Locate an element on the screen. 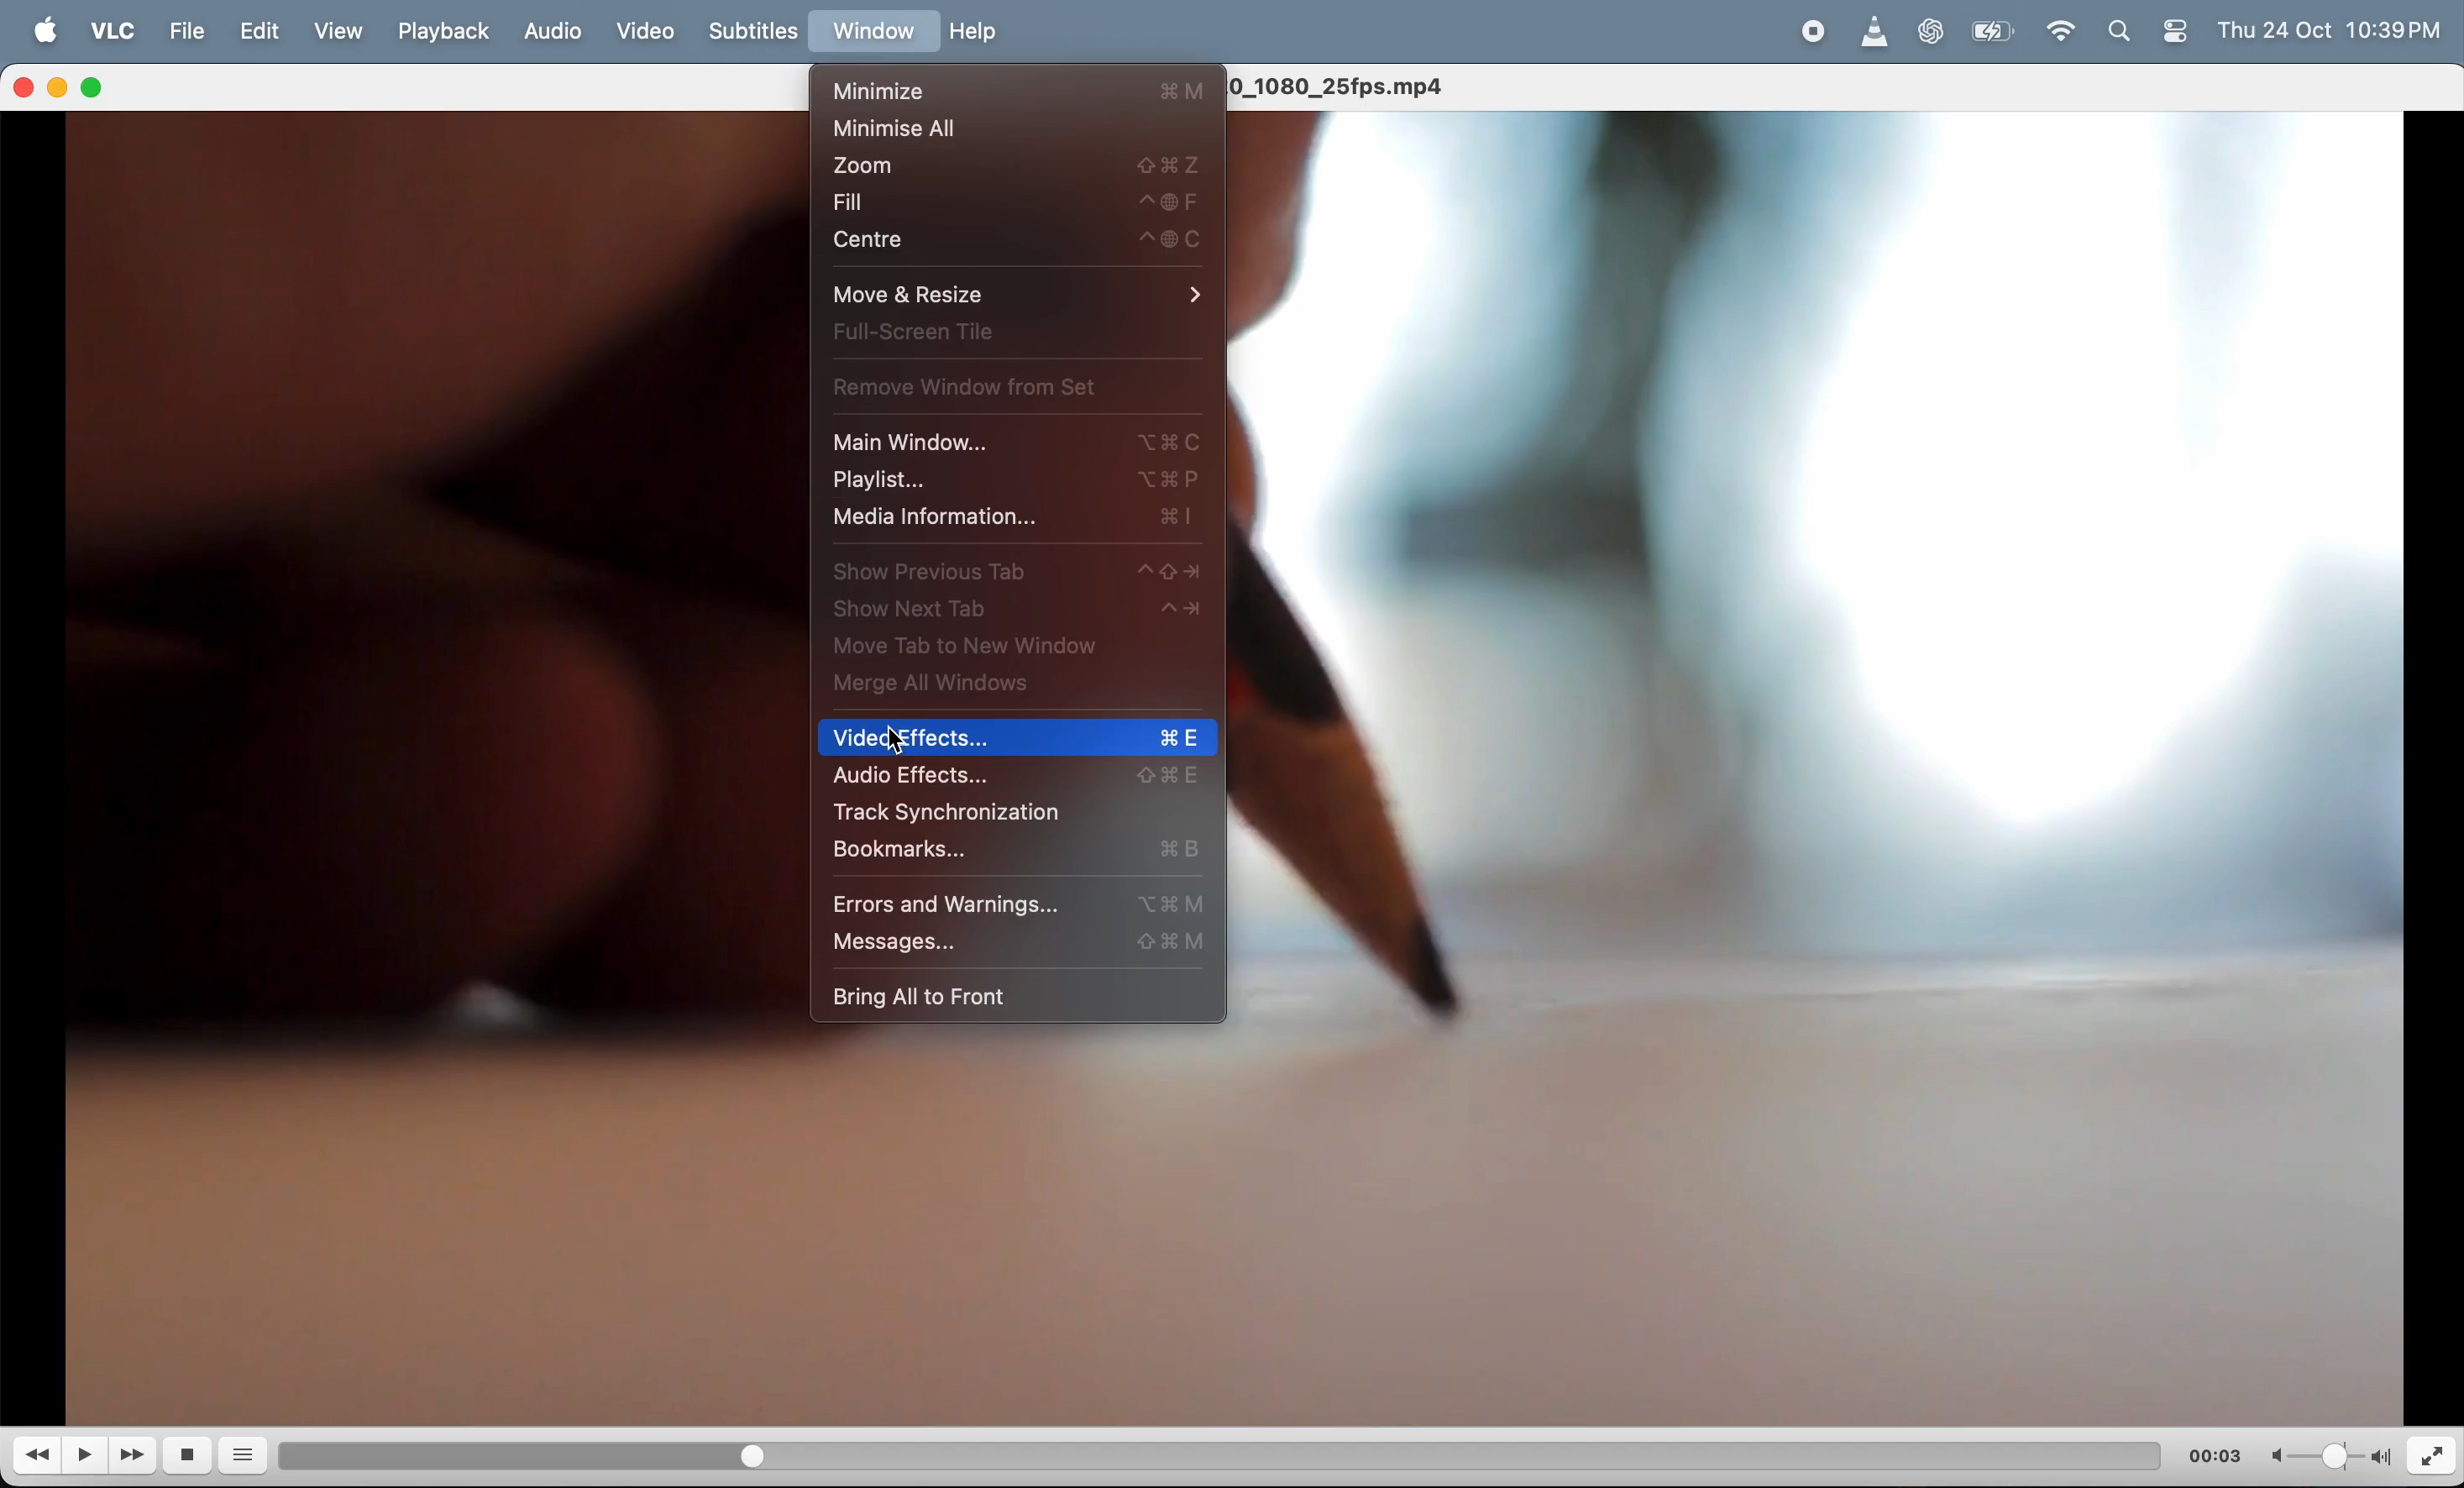  move and resize is located at coordinates (1009, 295).